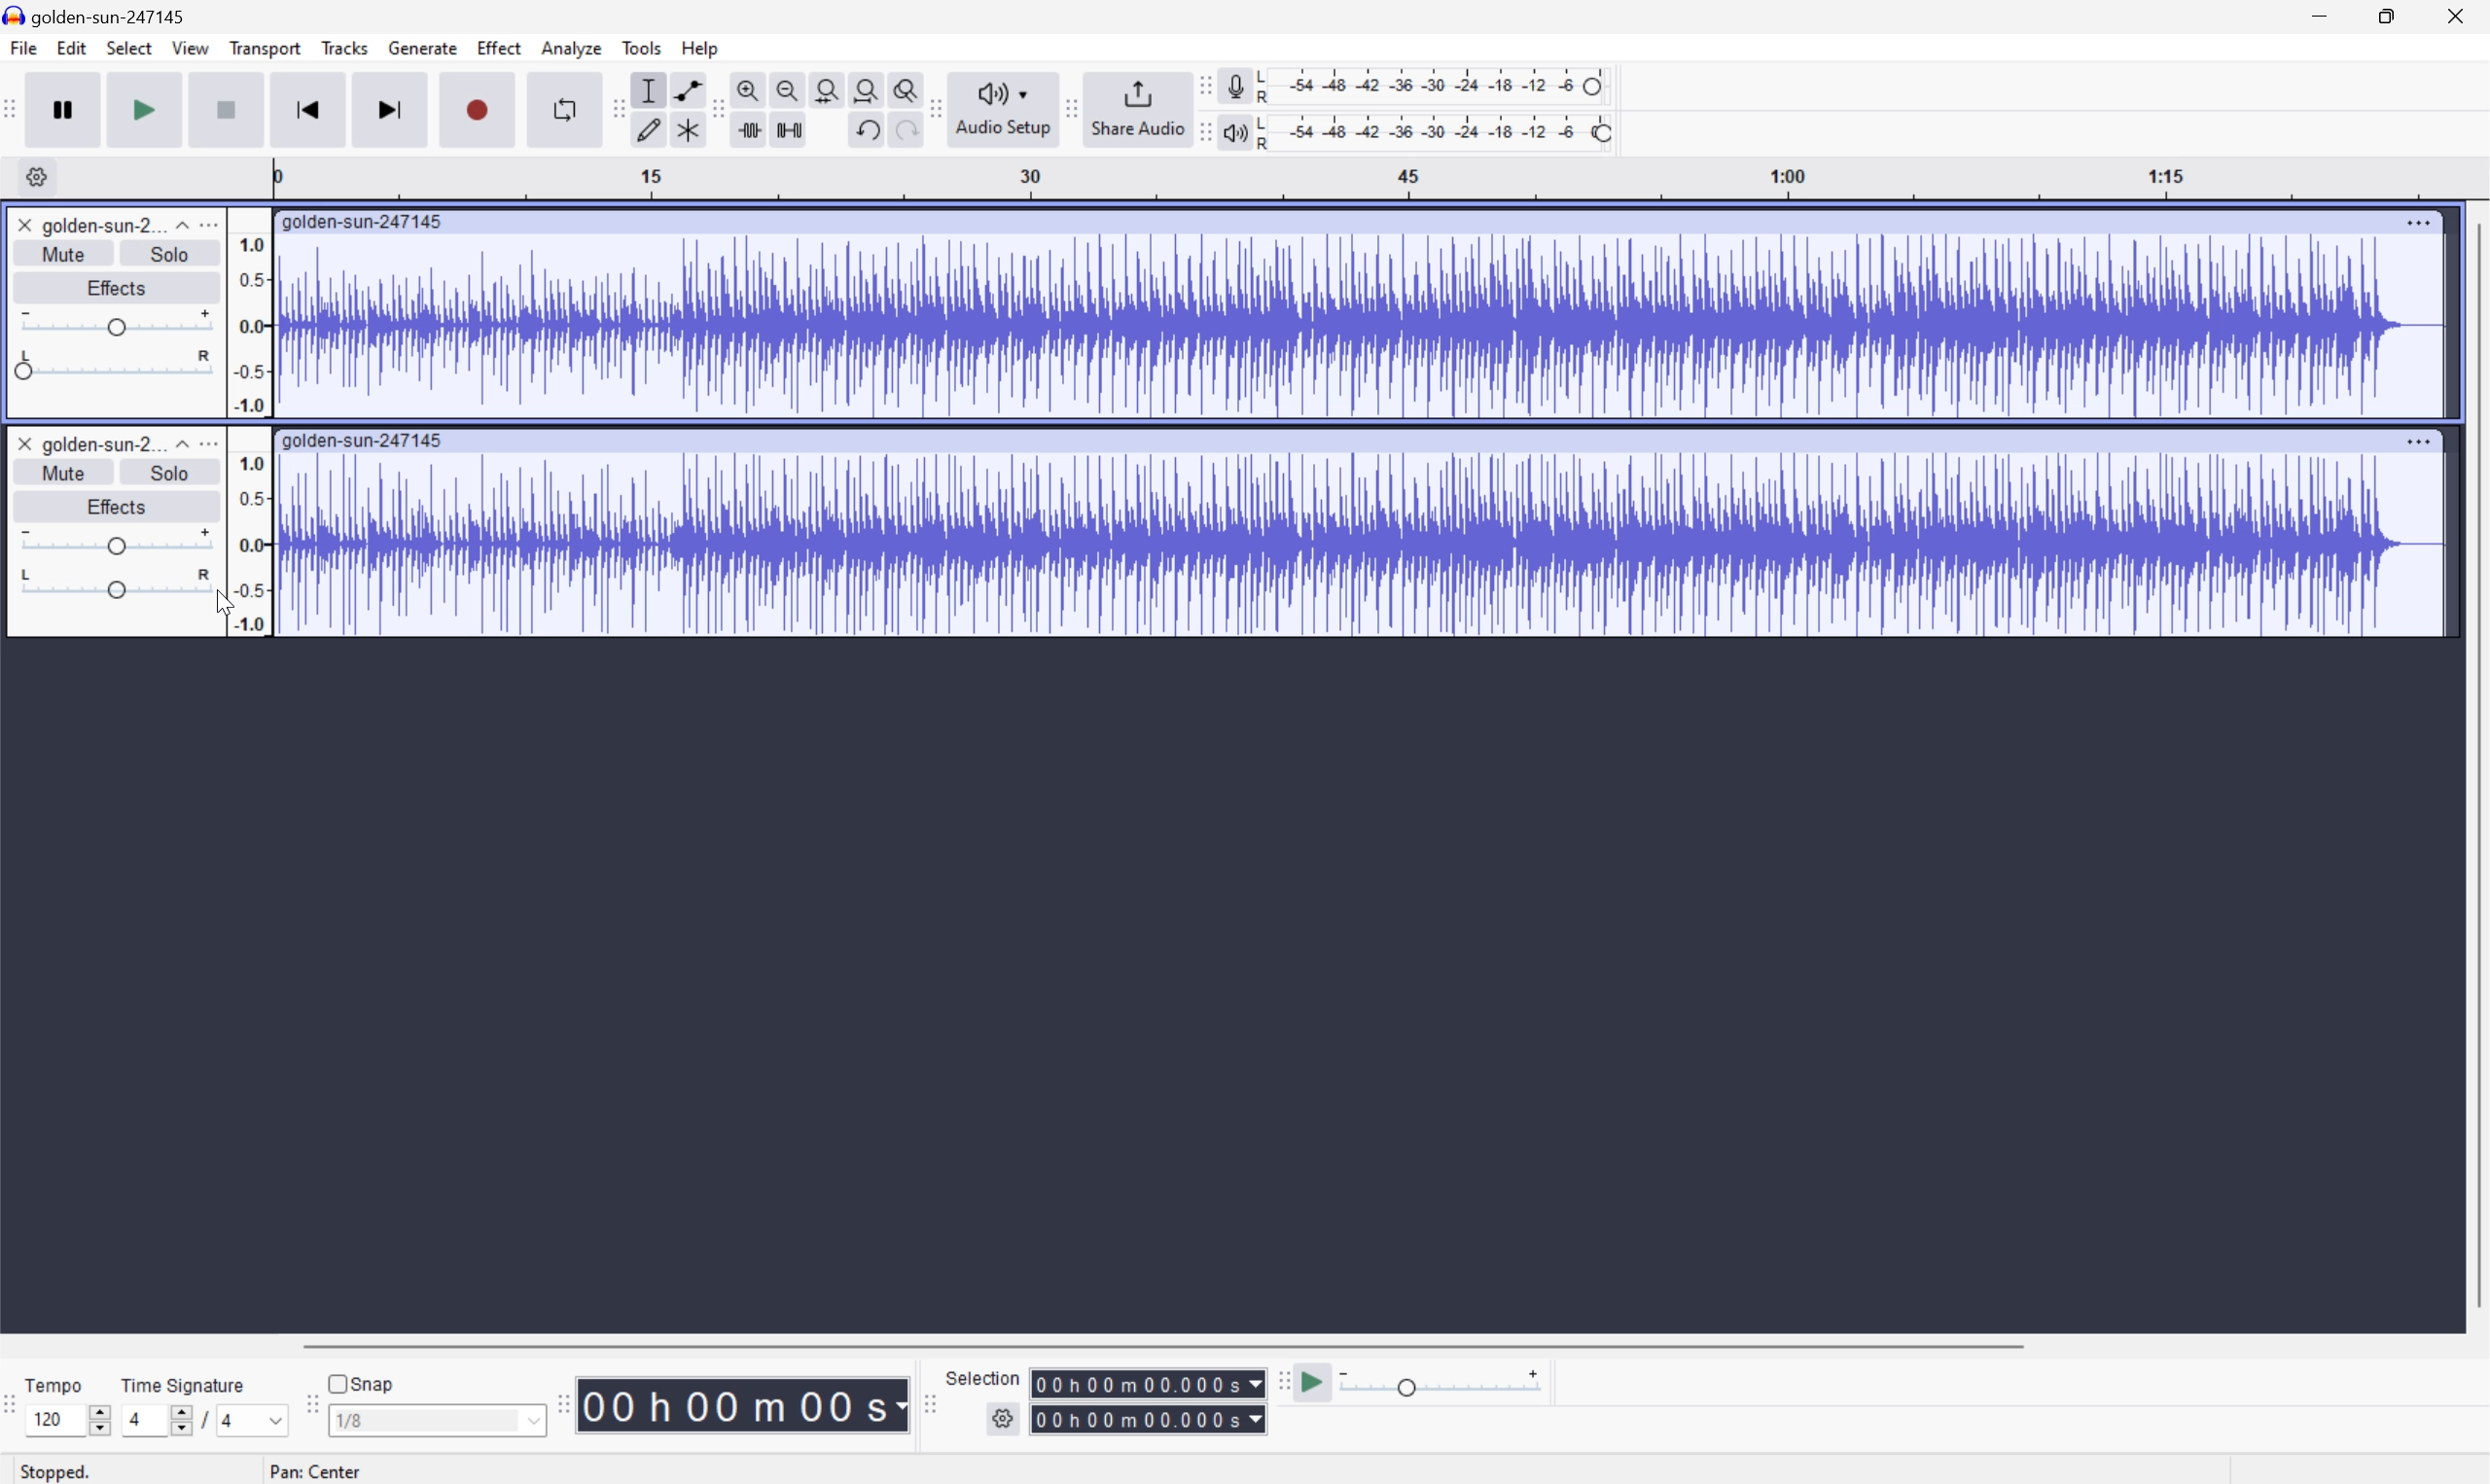 This screenshot has height=1484, width=2490. Describe the element at coordinates (176, 447) in the screenshot. I see `Drop Down` at that location.